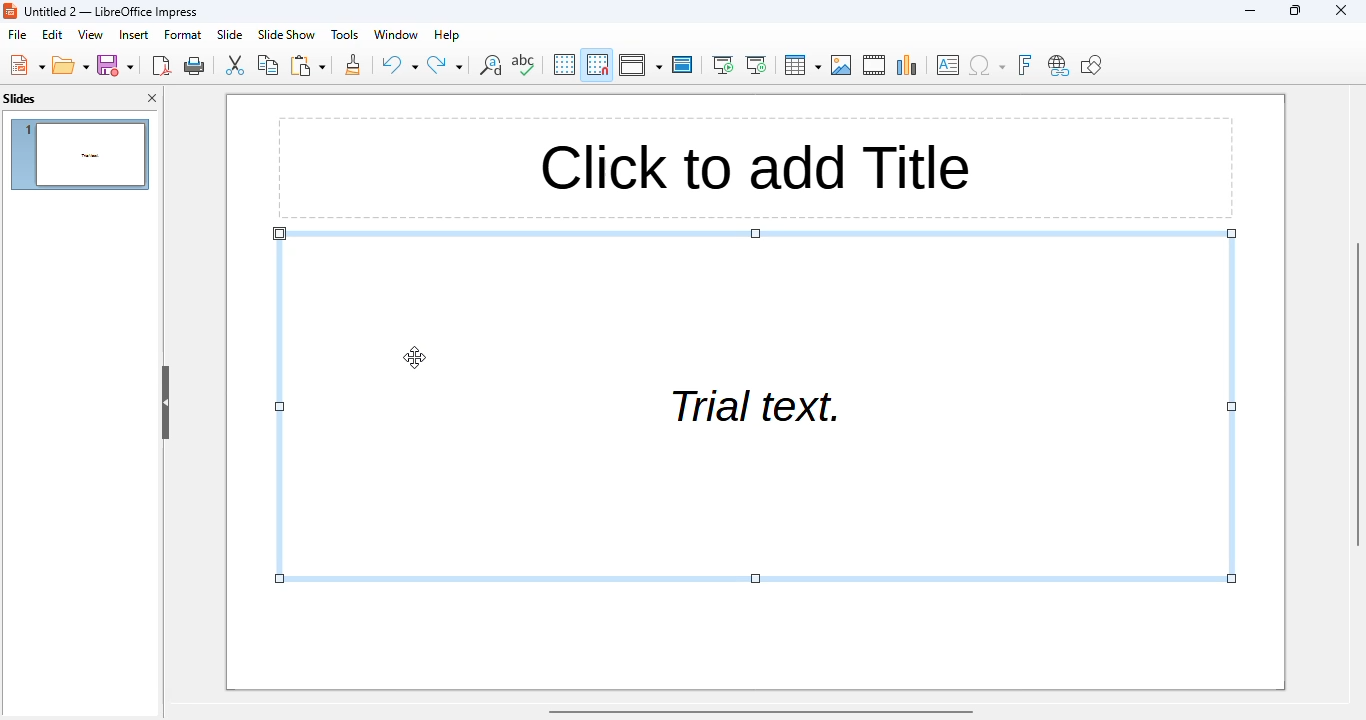  What do you see at coordinates (71, 65) in the screenshot?
I see `open` at bounding box center [71, 65].